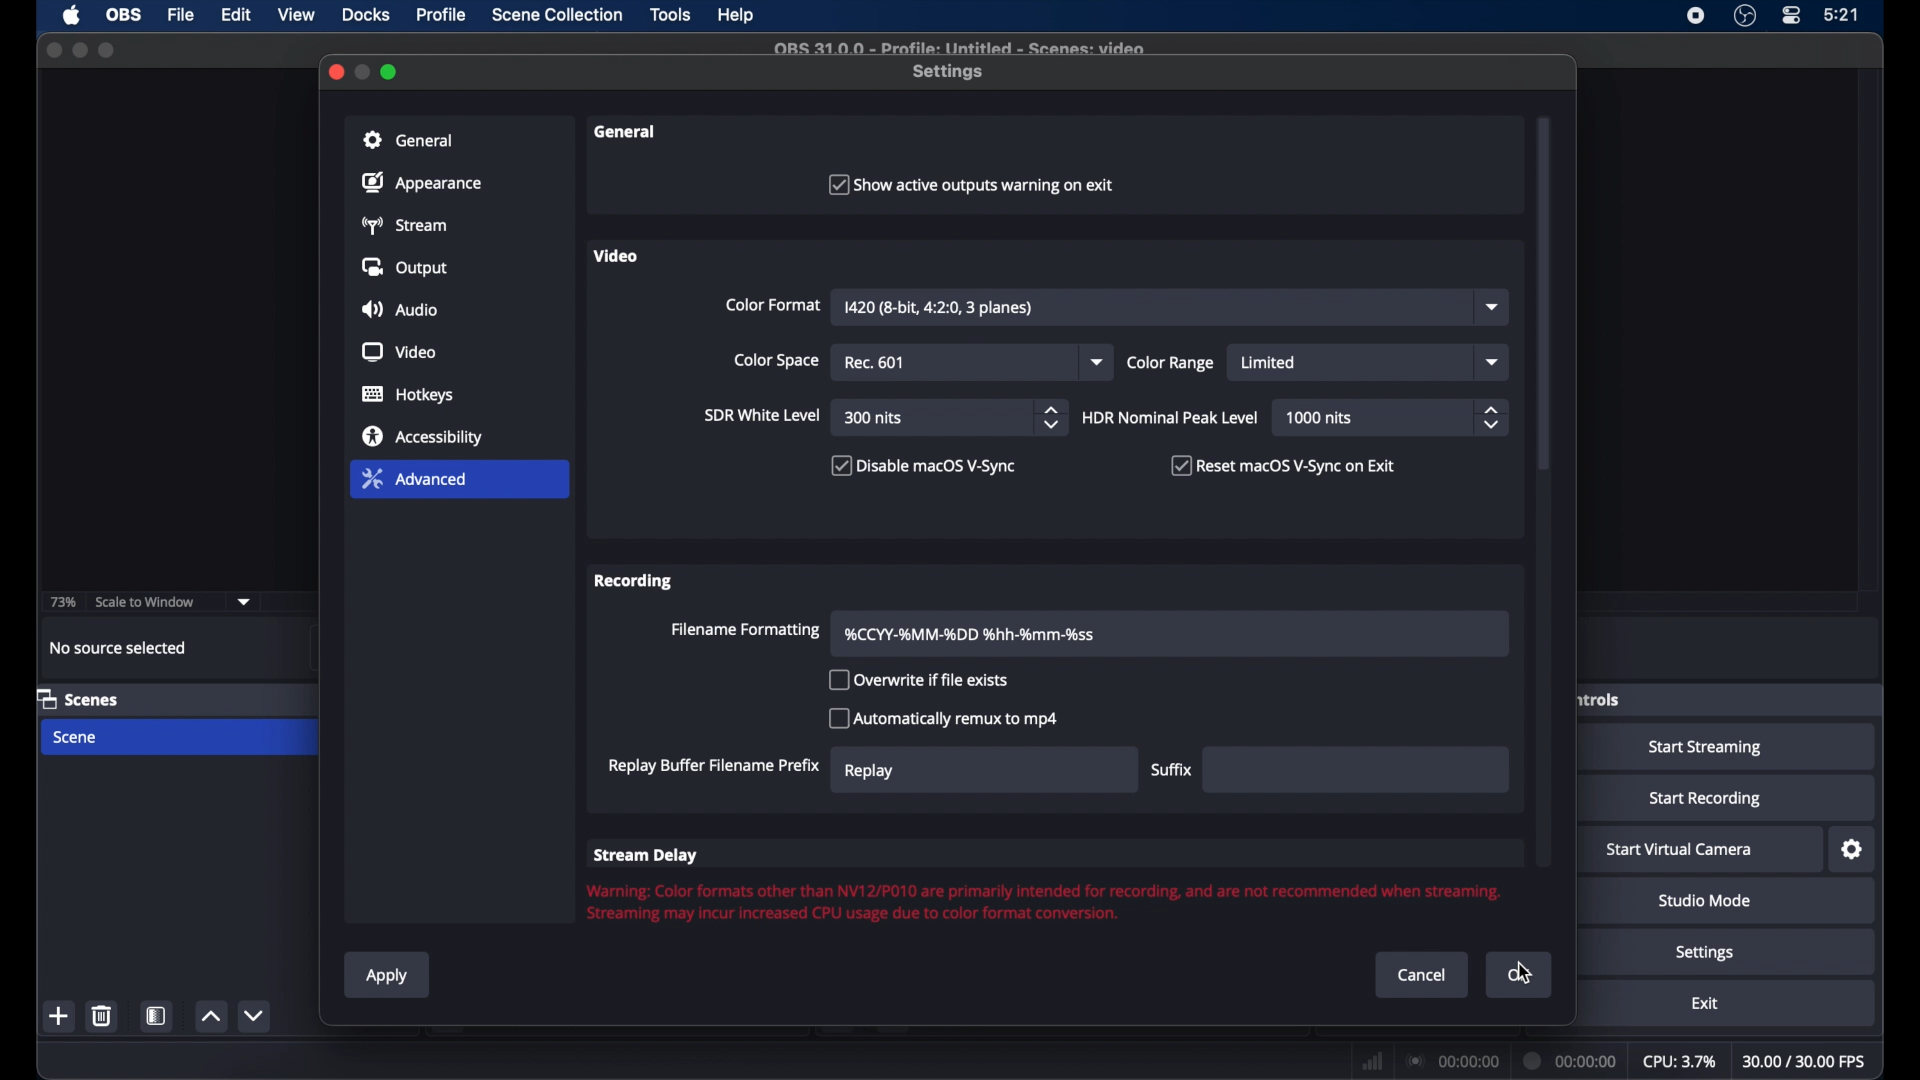 The height and width of the screenshot is (1080, 1920). What do you see at coordinates (235, 16) in the screenshot?
I see `edit` at bounding box center [235, 16].